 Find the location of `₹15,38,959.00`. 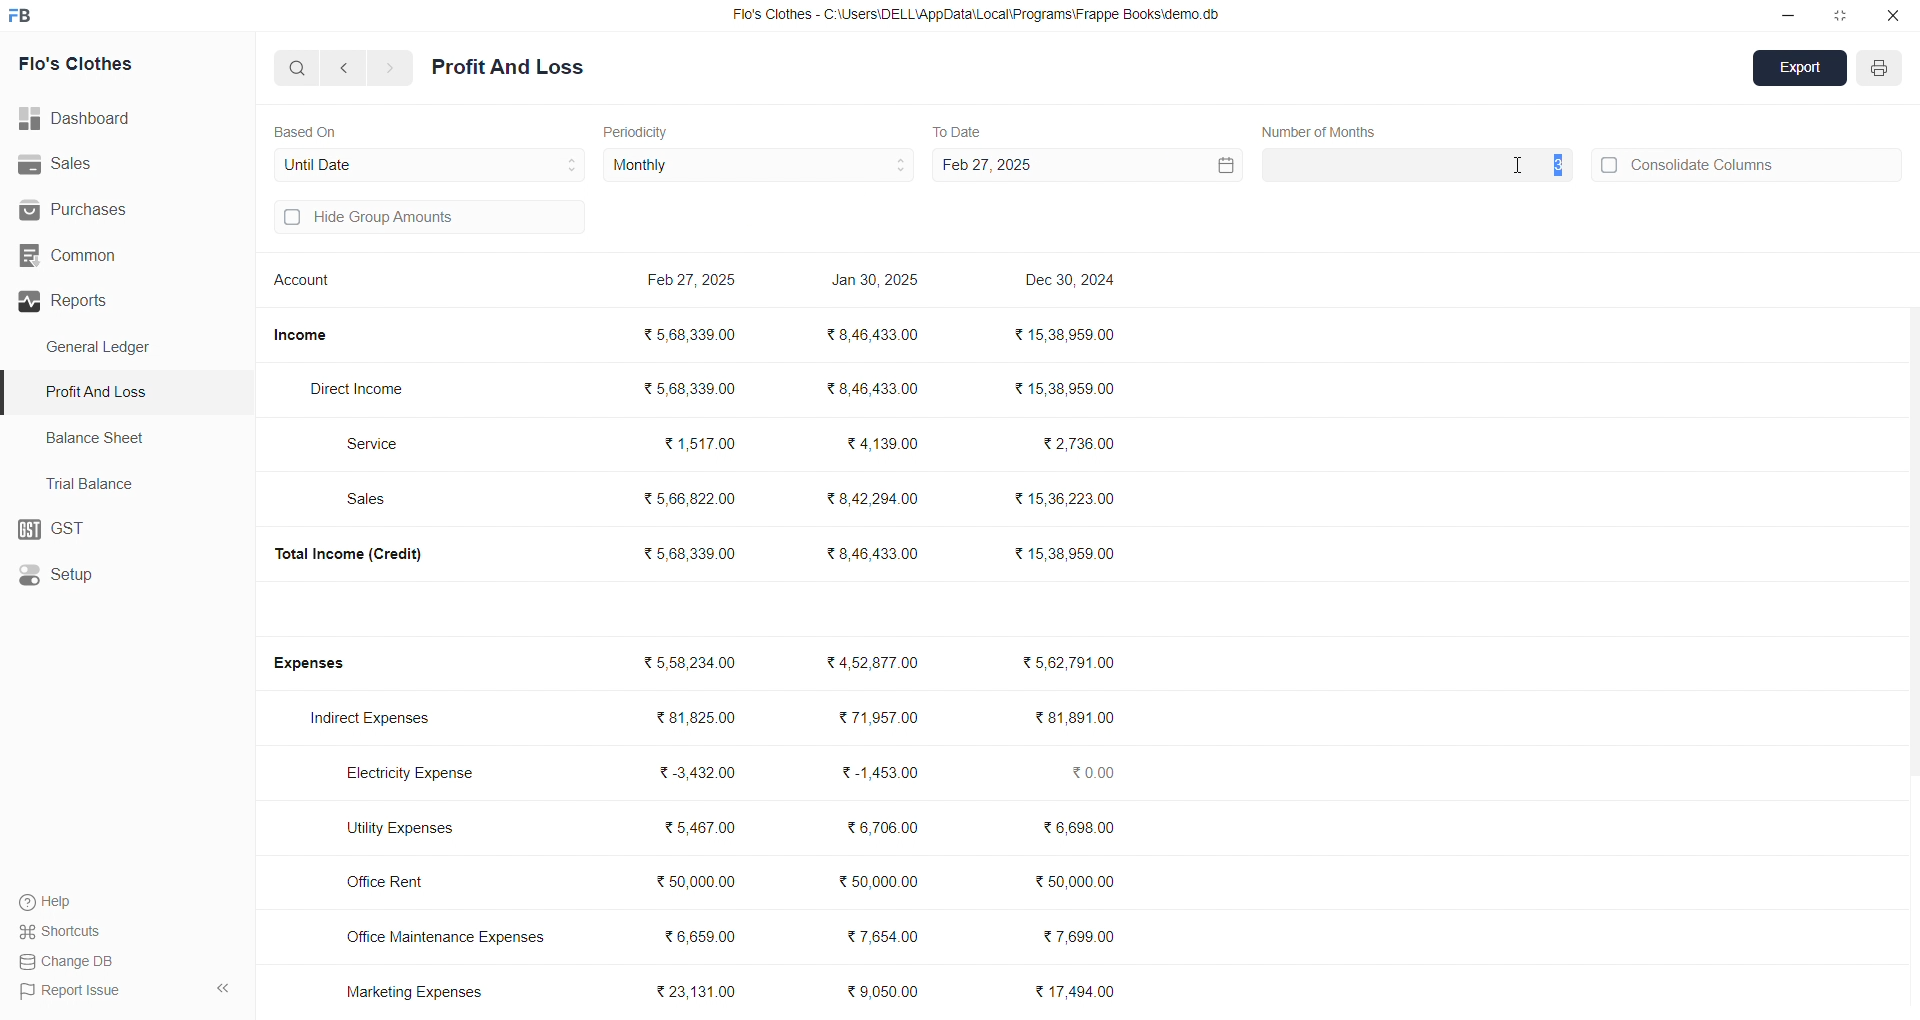

₹15,38,959.00 is located at coordinates (1067, 335).